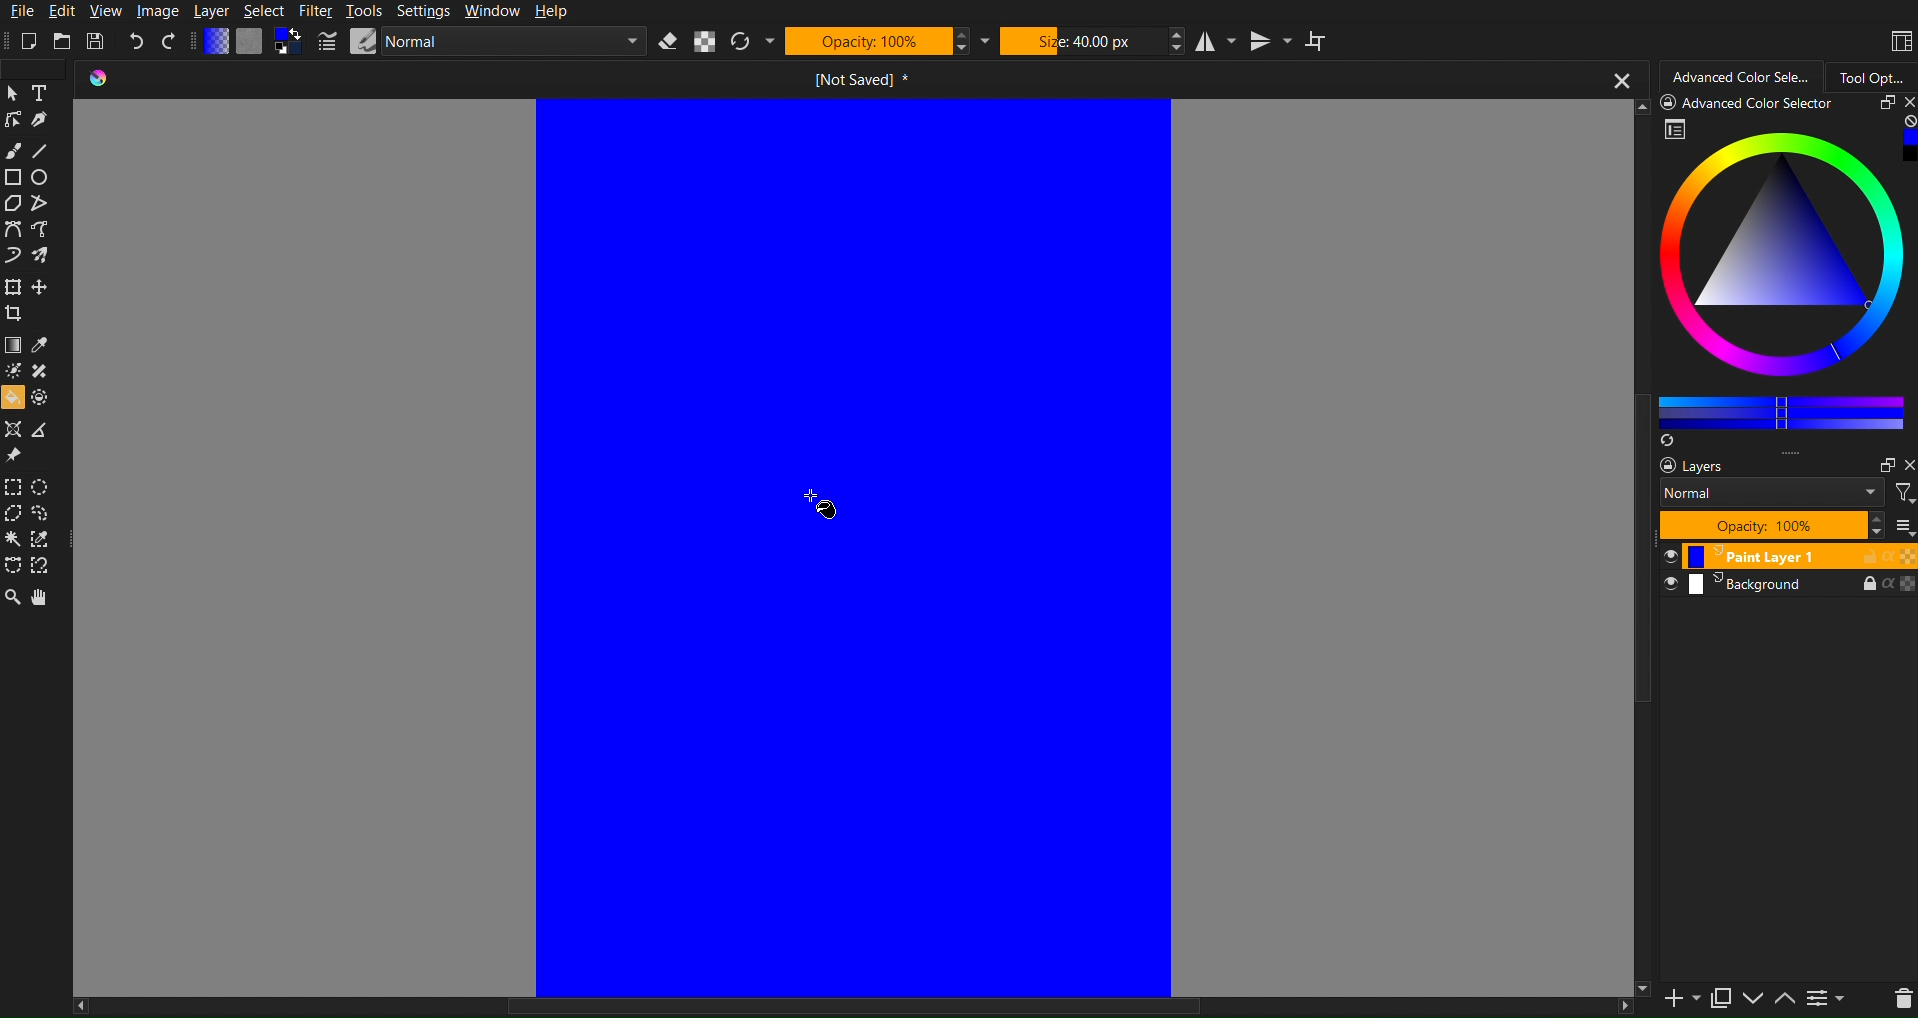  Describe the element at coordinates (43, 91) in the screenshot. I see `Text` at that location.